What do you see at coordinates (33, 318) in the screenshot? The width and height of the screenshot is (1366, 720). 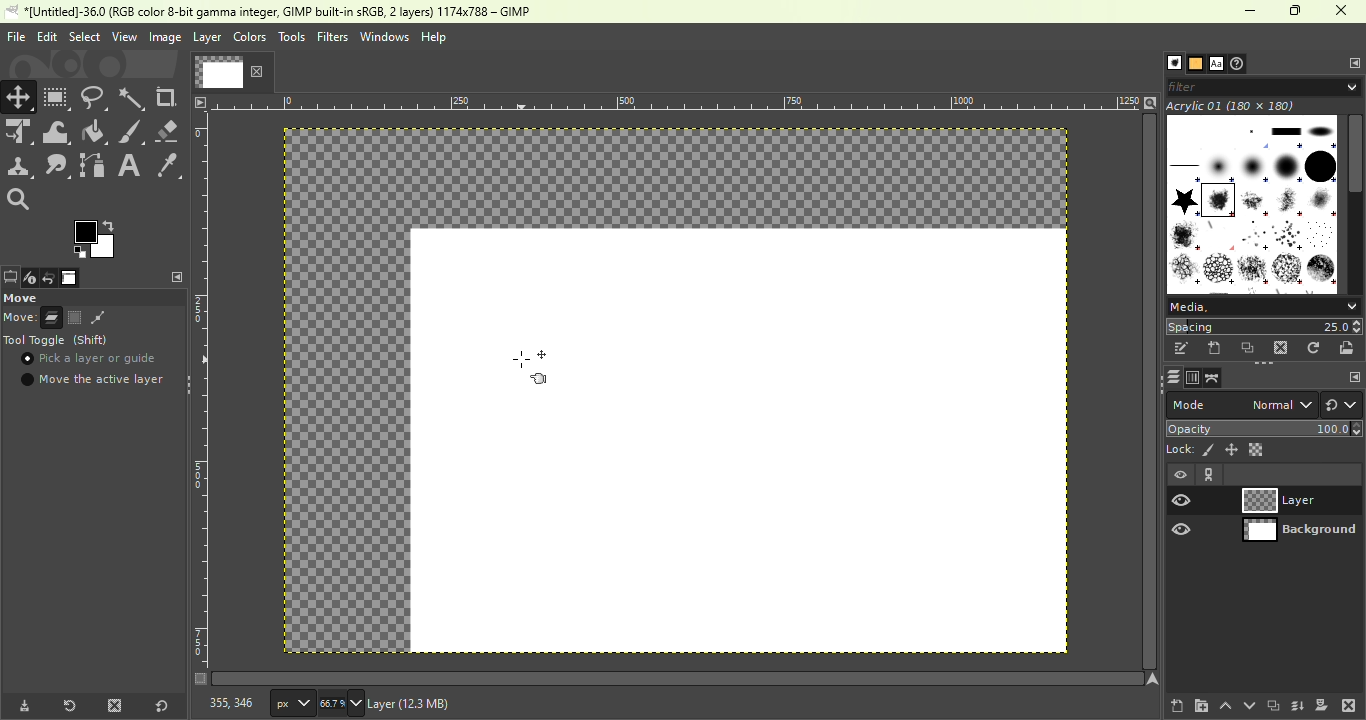 I see `Mode` at bounding box center [33, 318].